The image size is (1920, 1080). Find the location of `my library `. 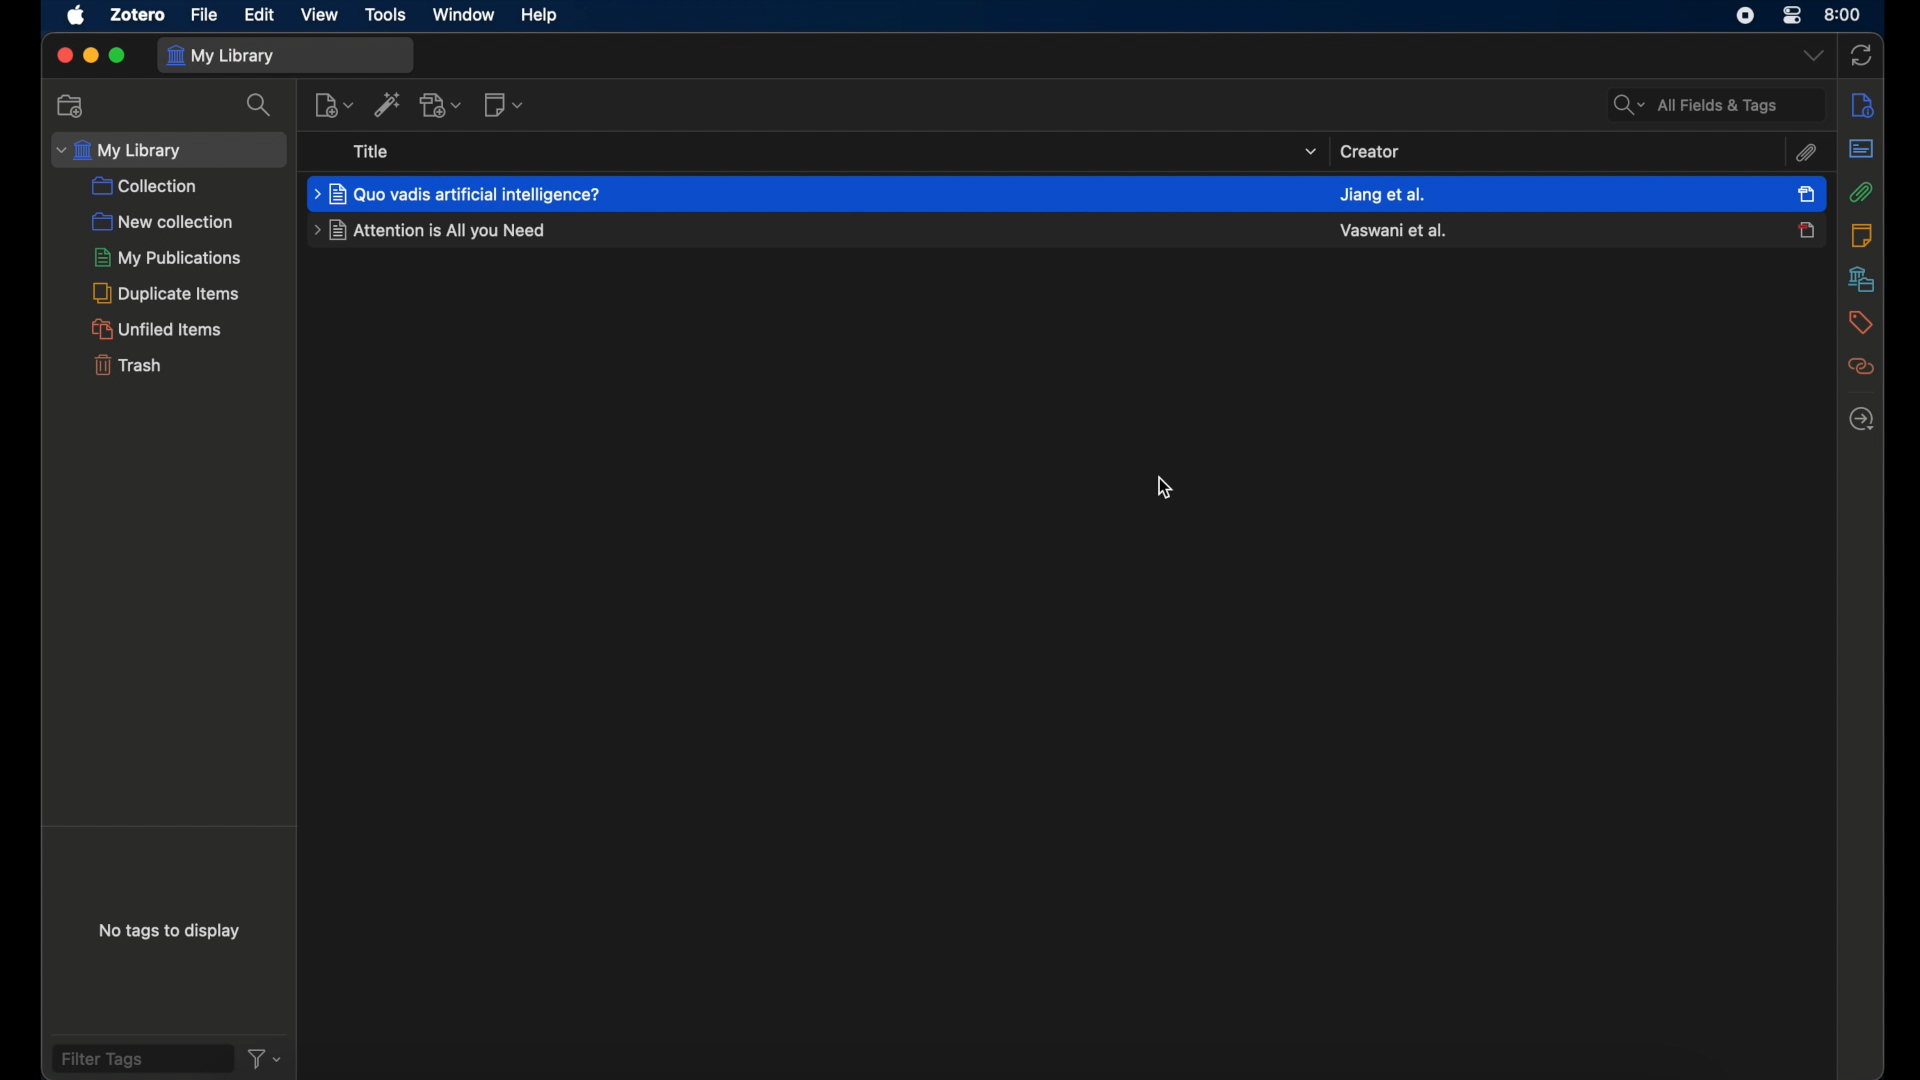

my library  is located at coordinates (287, 55).